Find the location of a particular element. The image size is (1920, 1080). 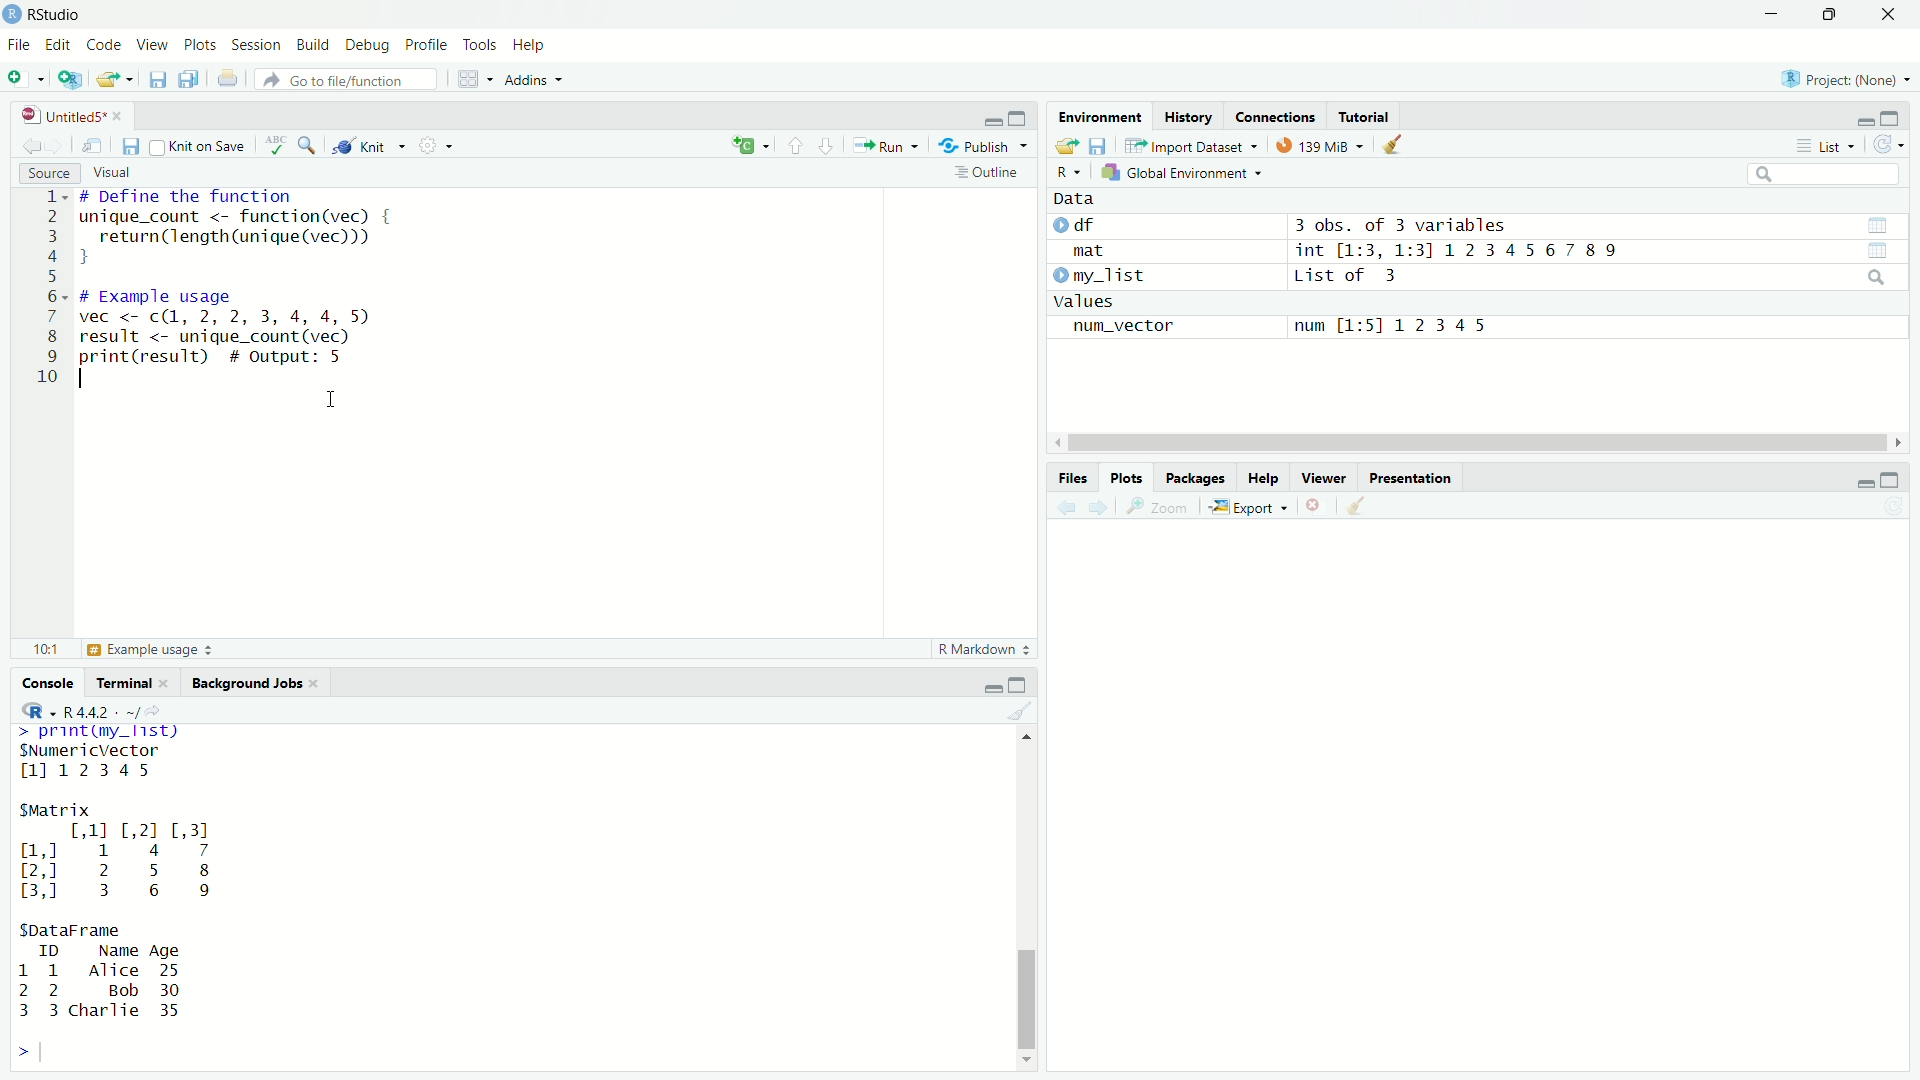

print current file is located at coordinates (227, 81).